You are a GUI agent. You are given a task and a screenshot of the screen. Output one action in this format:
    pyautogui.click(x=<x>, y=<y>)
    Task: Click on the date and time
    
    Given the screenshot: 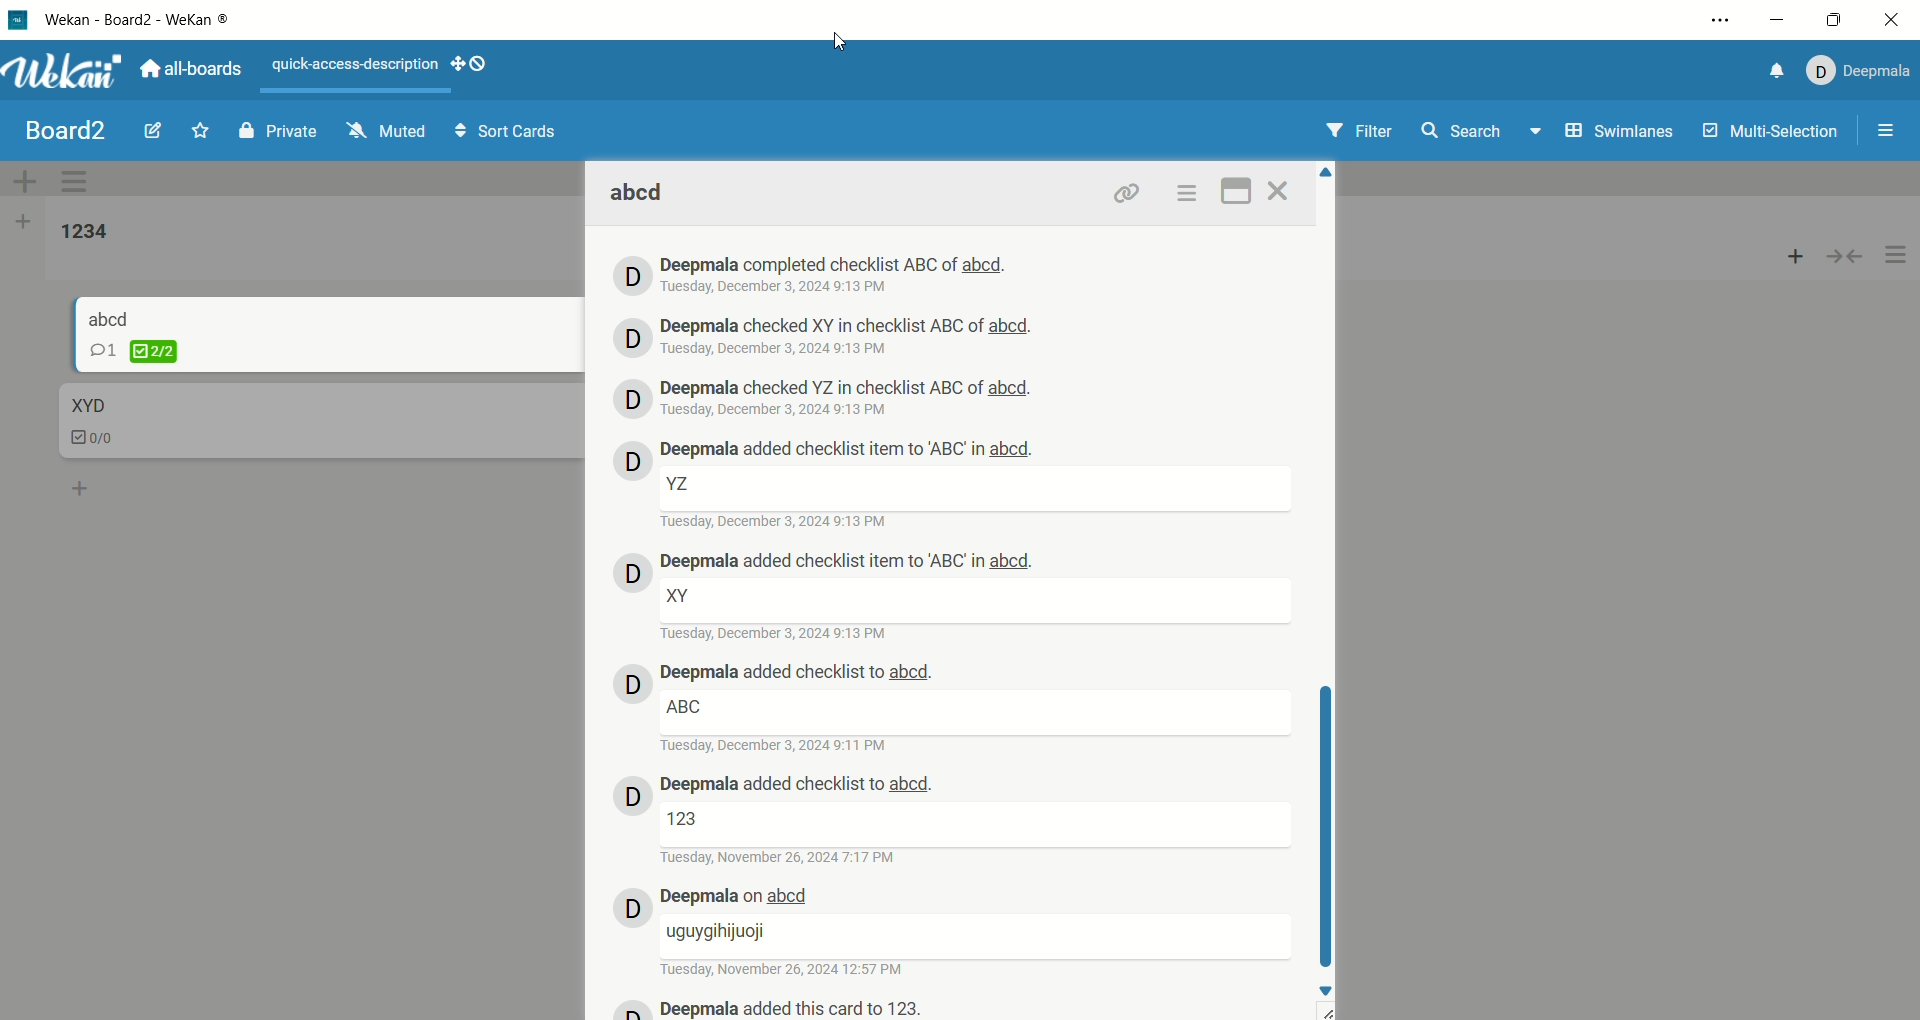 What is the action you would take?
    pyautogui.click(x=786, y=969)
    